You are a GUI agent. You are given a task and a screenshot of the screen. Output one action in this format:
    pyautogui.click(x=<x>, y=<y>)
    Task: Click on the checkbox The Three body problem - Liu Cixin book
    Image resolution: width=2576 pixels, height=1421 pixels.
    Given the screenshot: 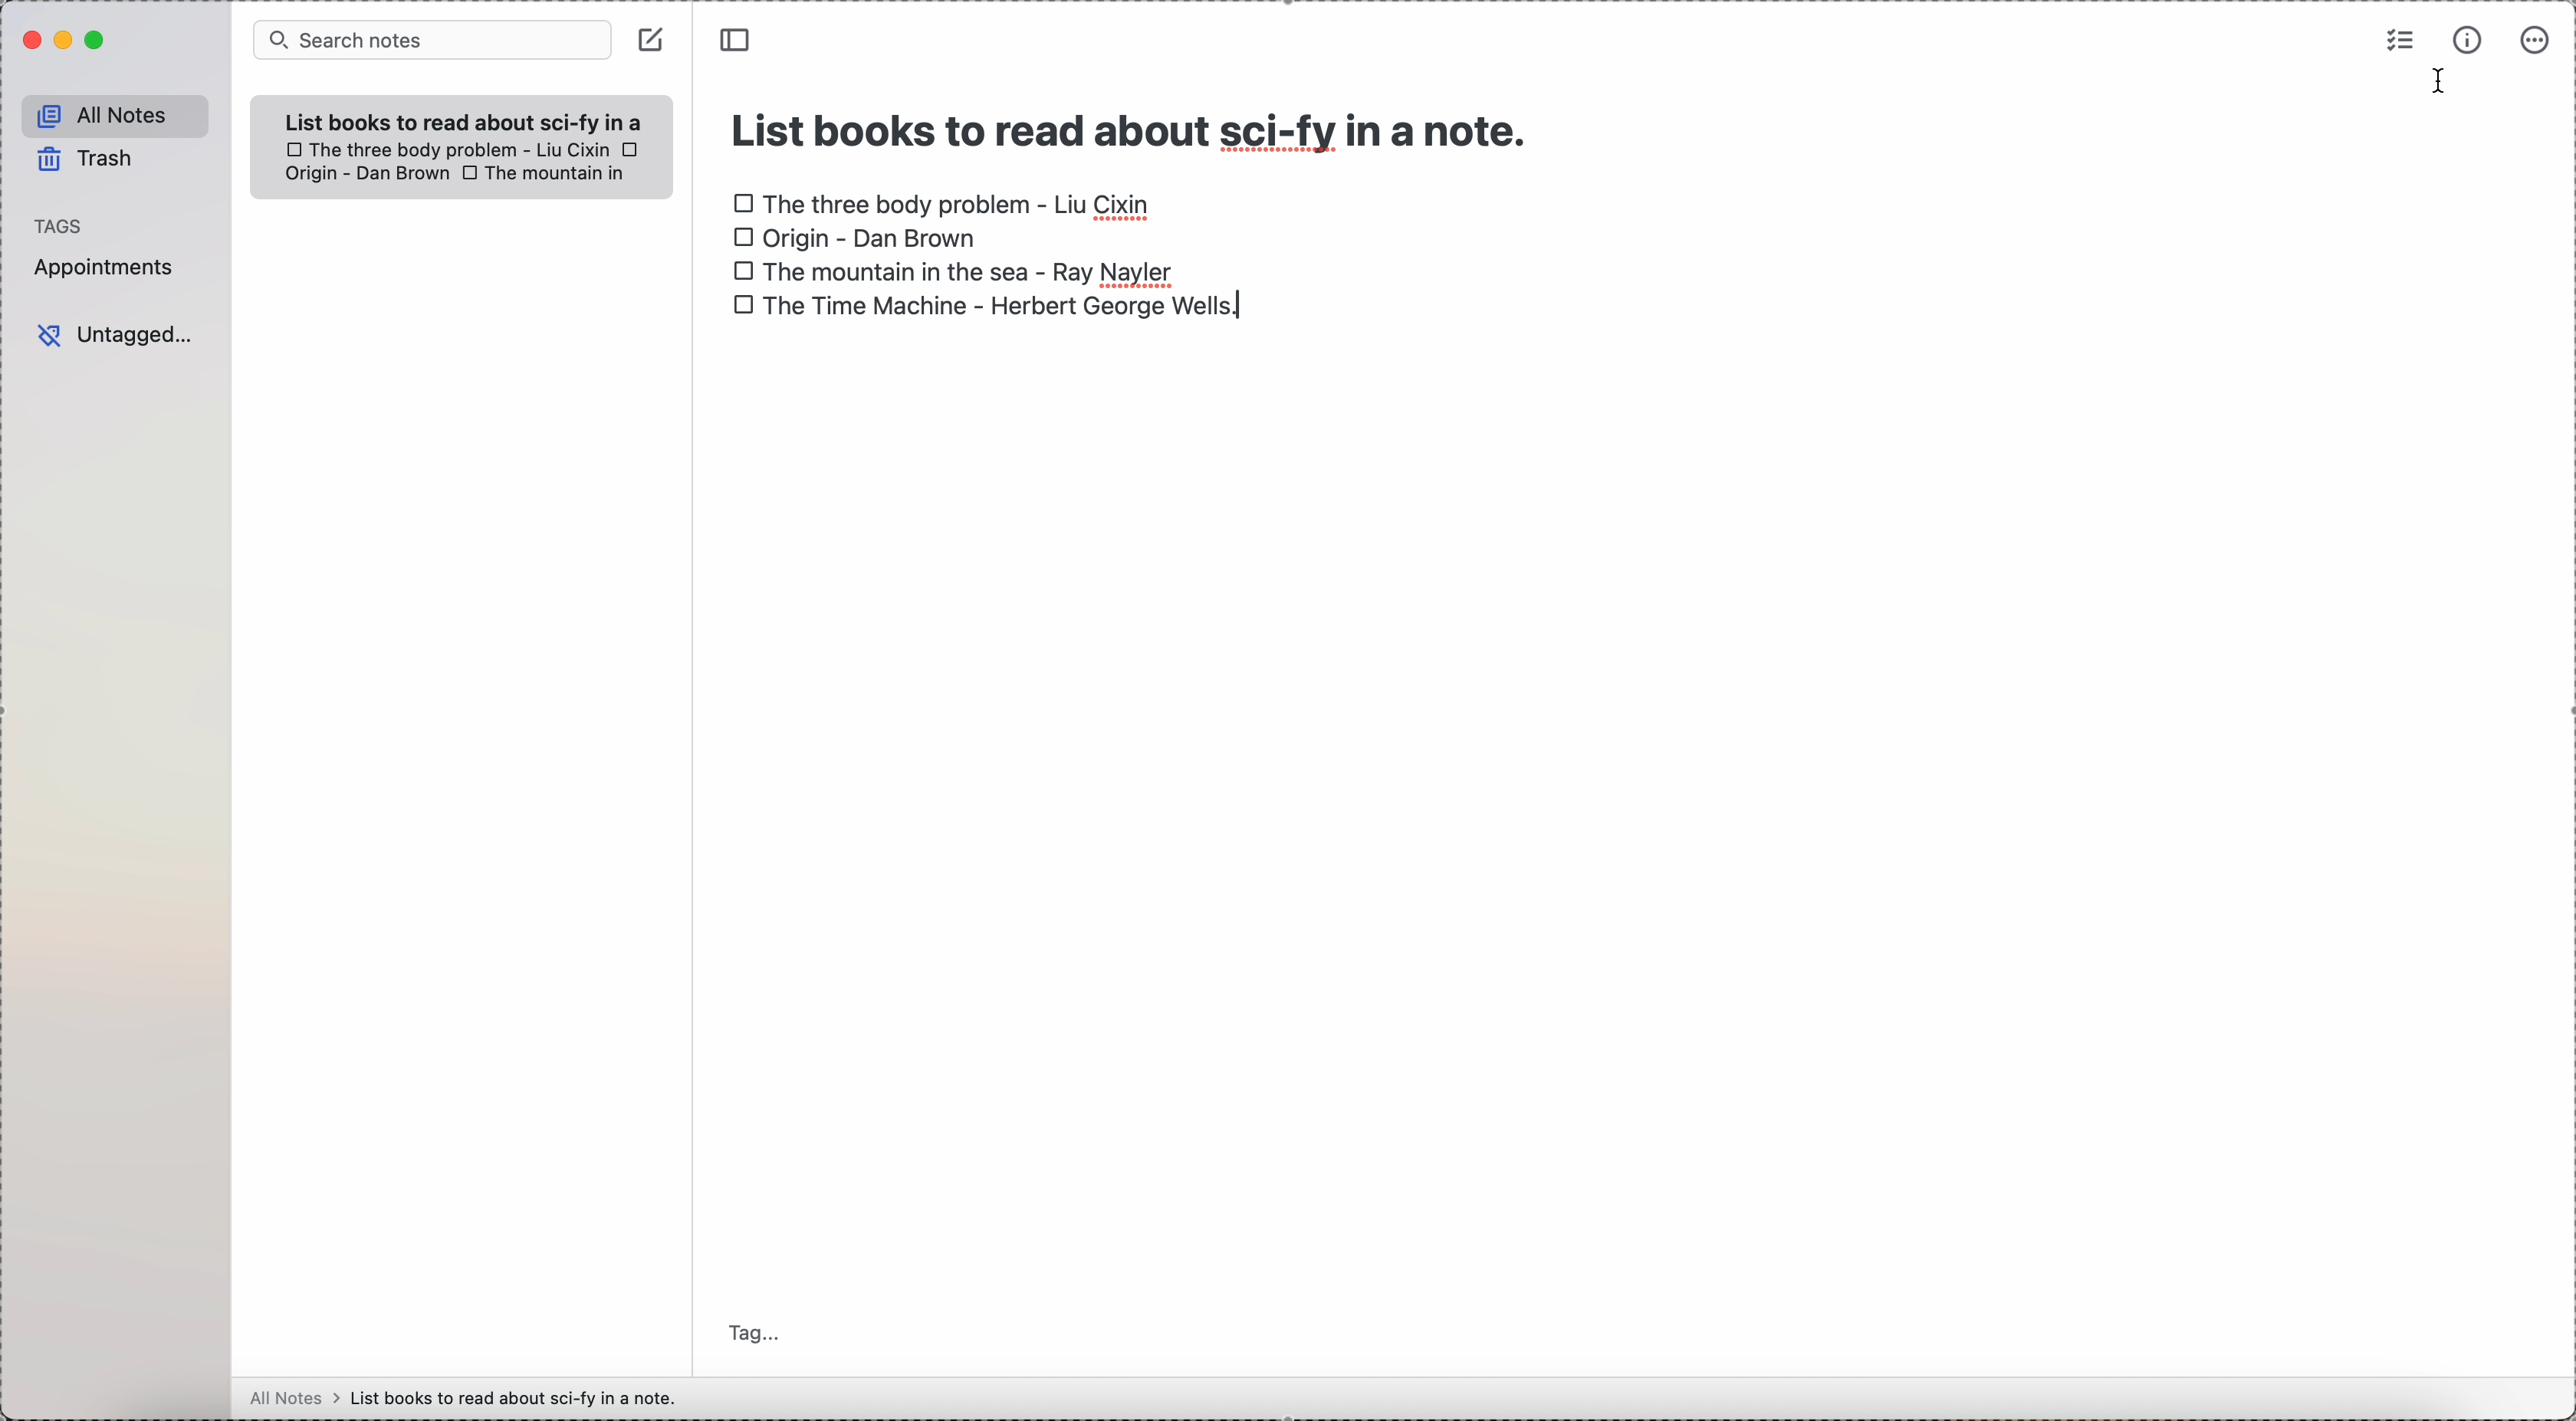 What is the action you would take?
    pyautogui.click(x=445, y=149)
    